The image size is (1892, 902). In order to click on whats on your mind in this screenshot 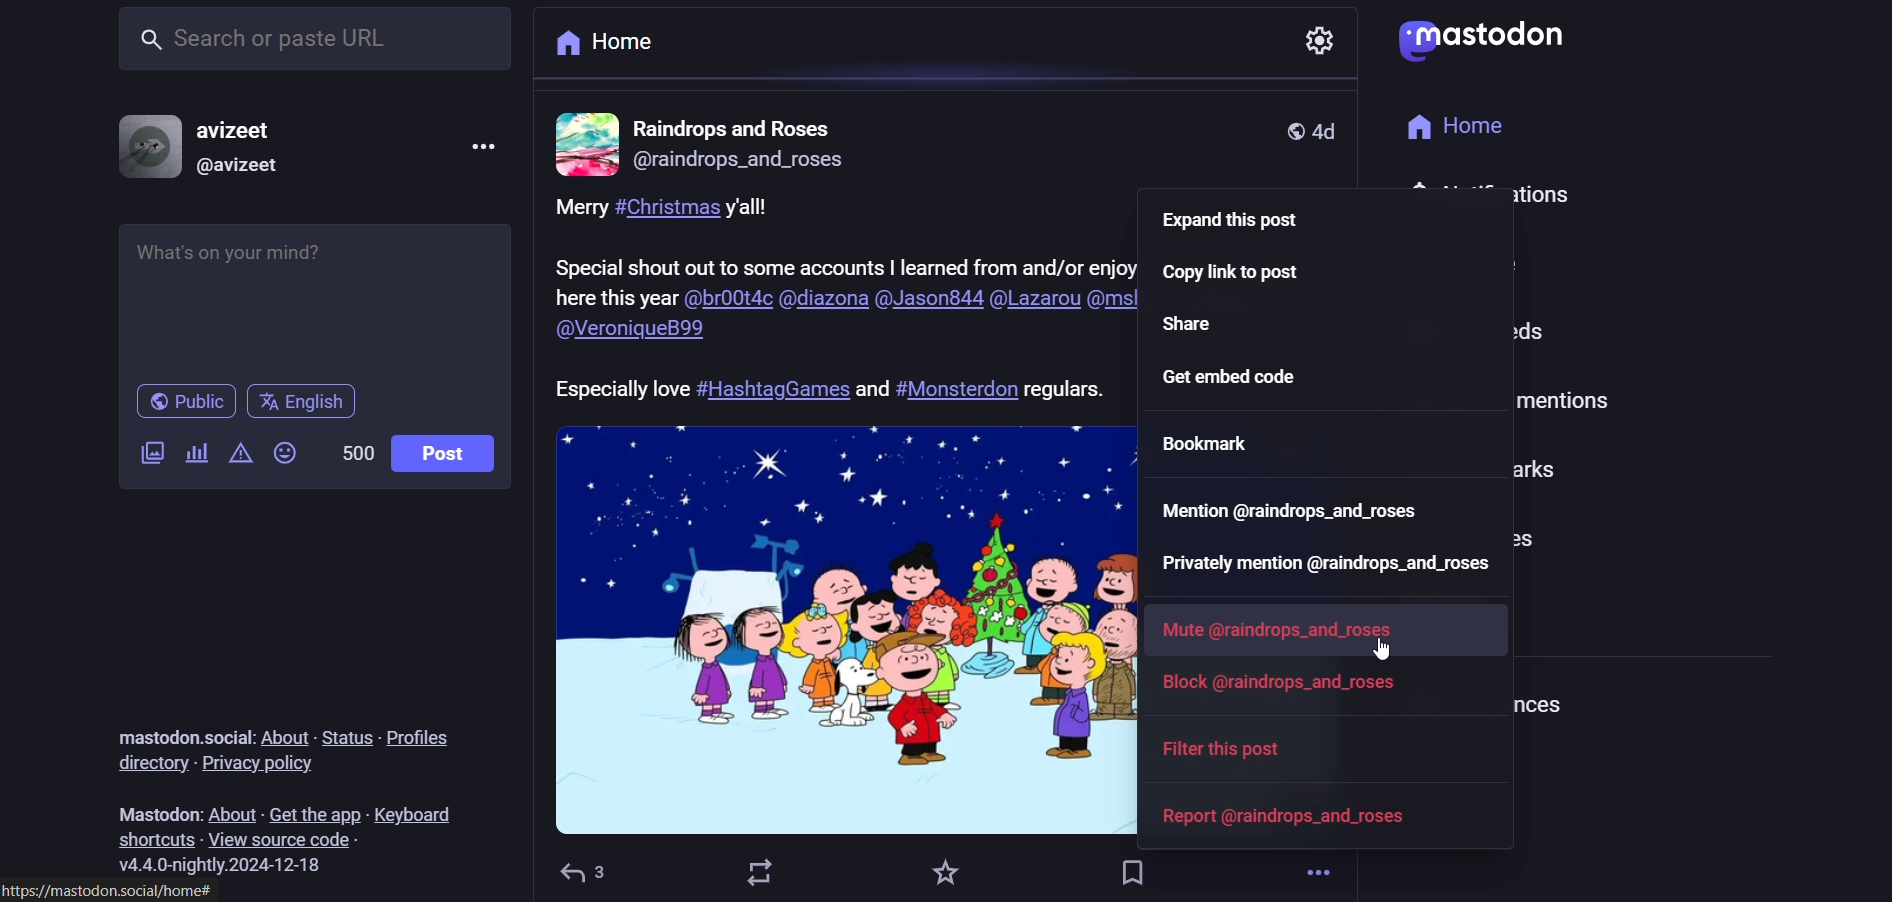, I will do `click(313, 296)`.